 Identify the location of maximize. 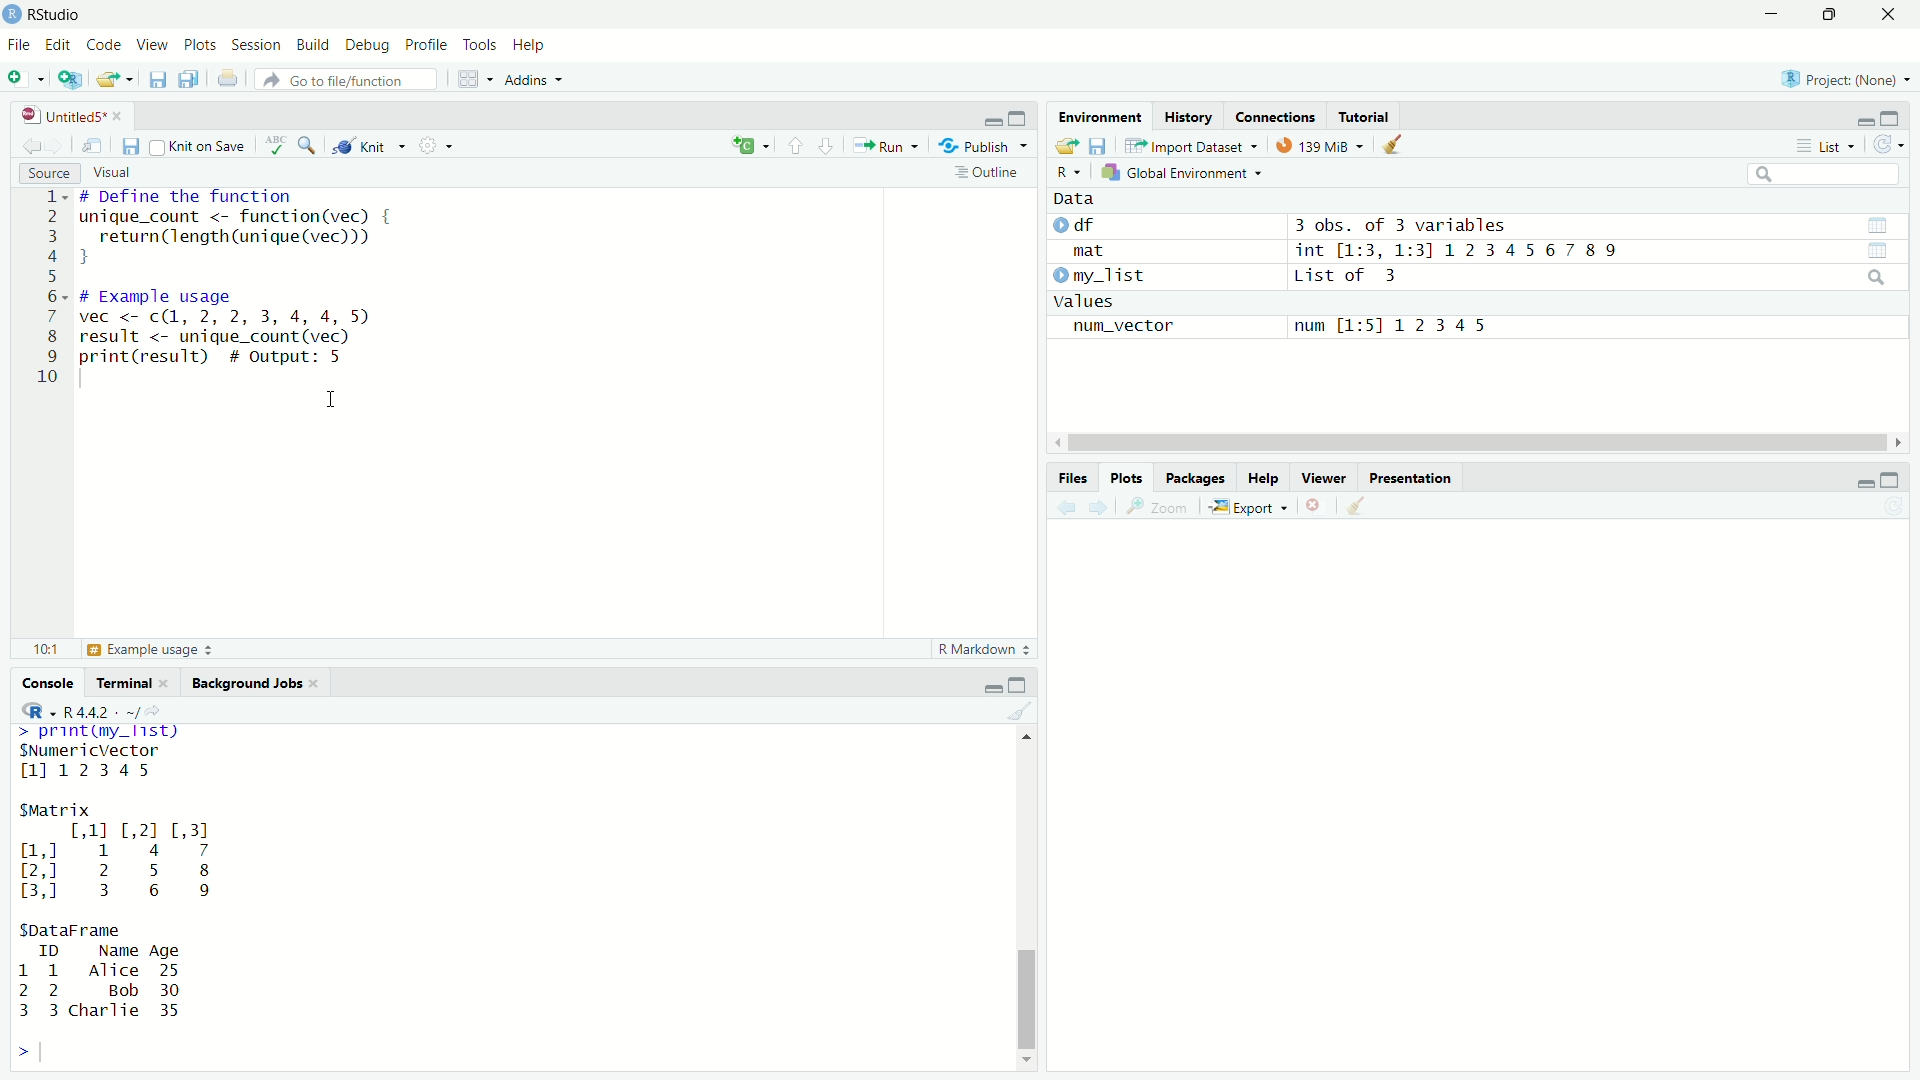
(1832, 15).